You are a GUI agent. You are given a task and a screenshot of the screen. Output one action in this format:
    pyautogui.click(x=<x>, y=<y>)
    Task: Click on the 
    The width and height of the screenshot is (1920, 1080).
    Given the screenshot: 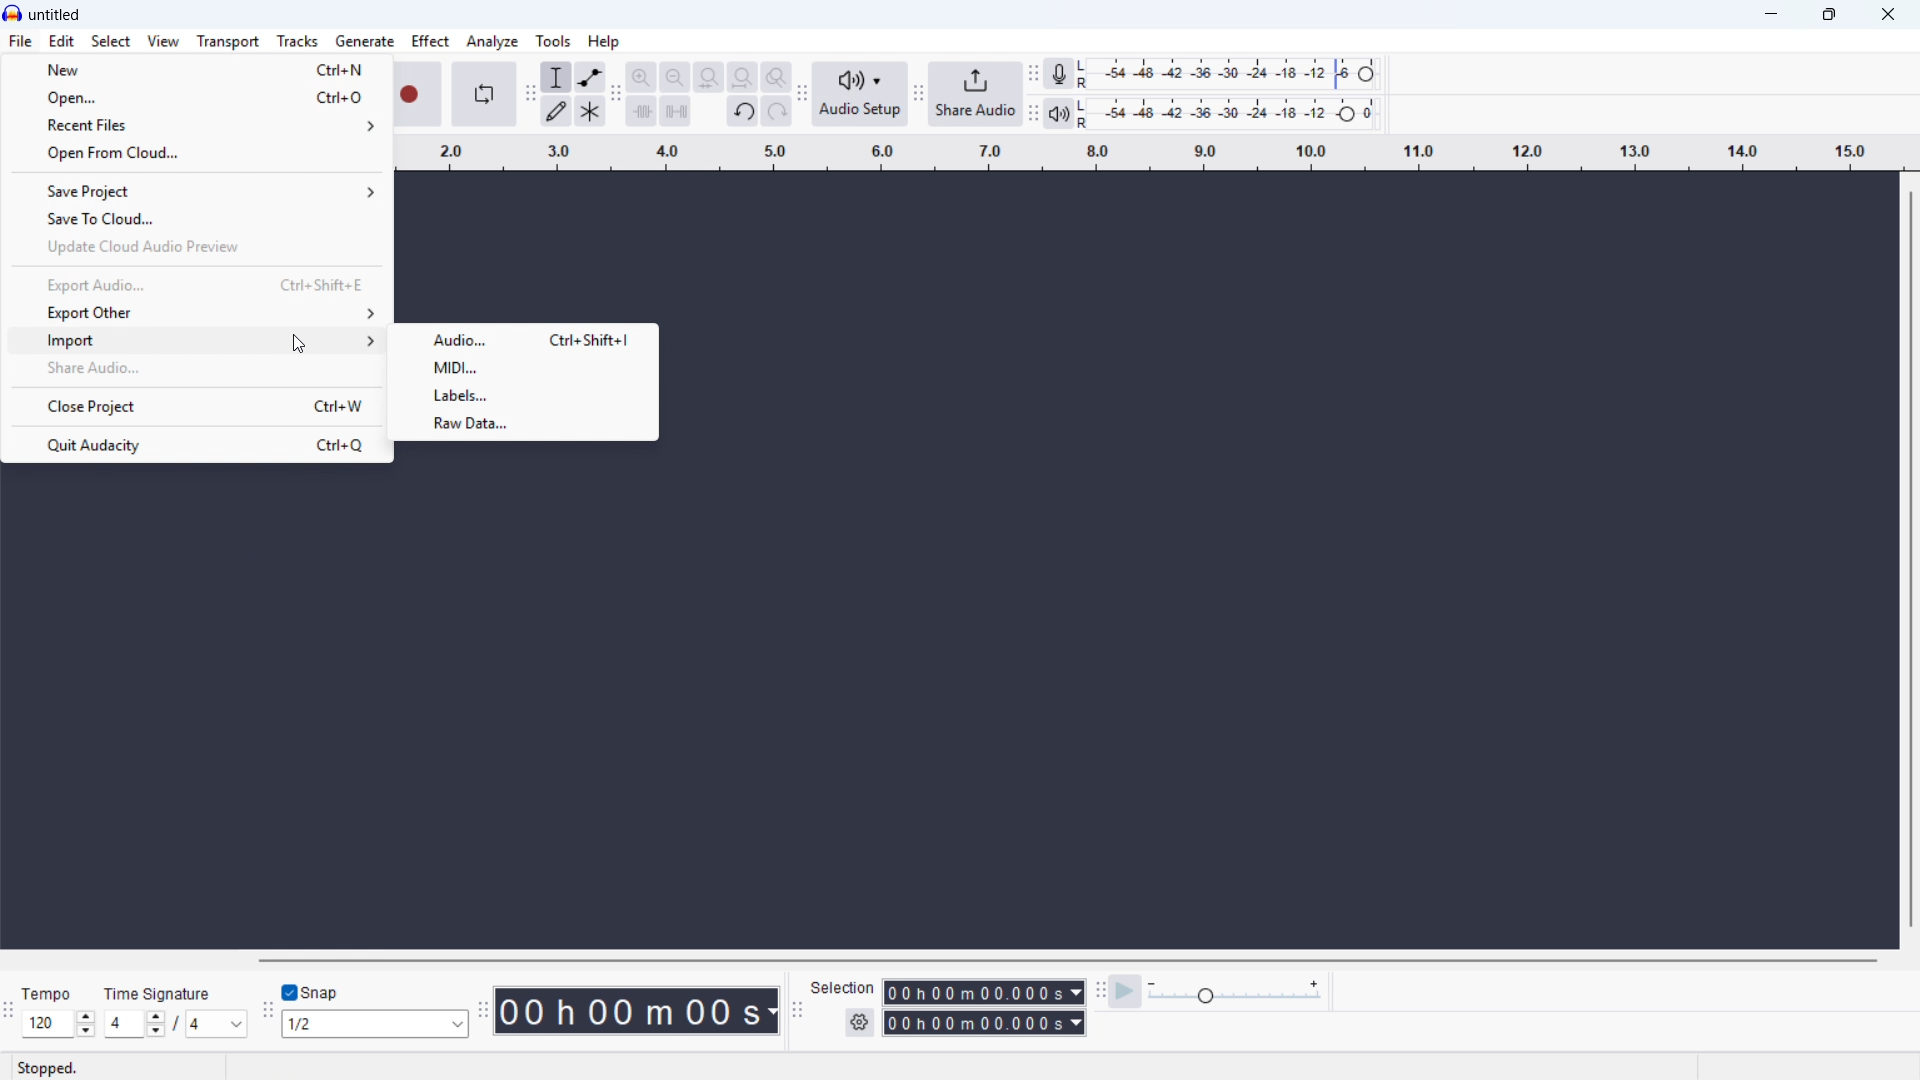 What is the action you would take?
    pyautogui.click(x=1235, y=991)
    